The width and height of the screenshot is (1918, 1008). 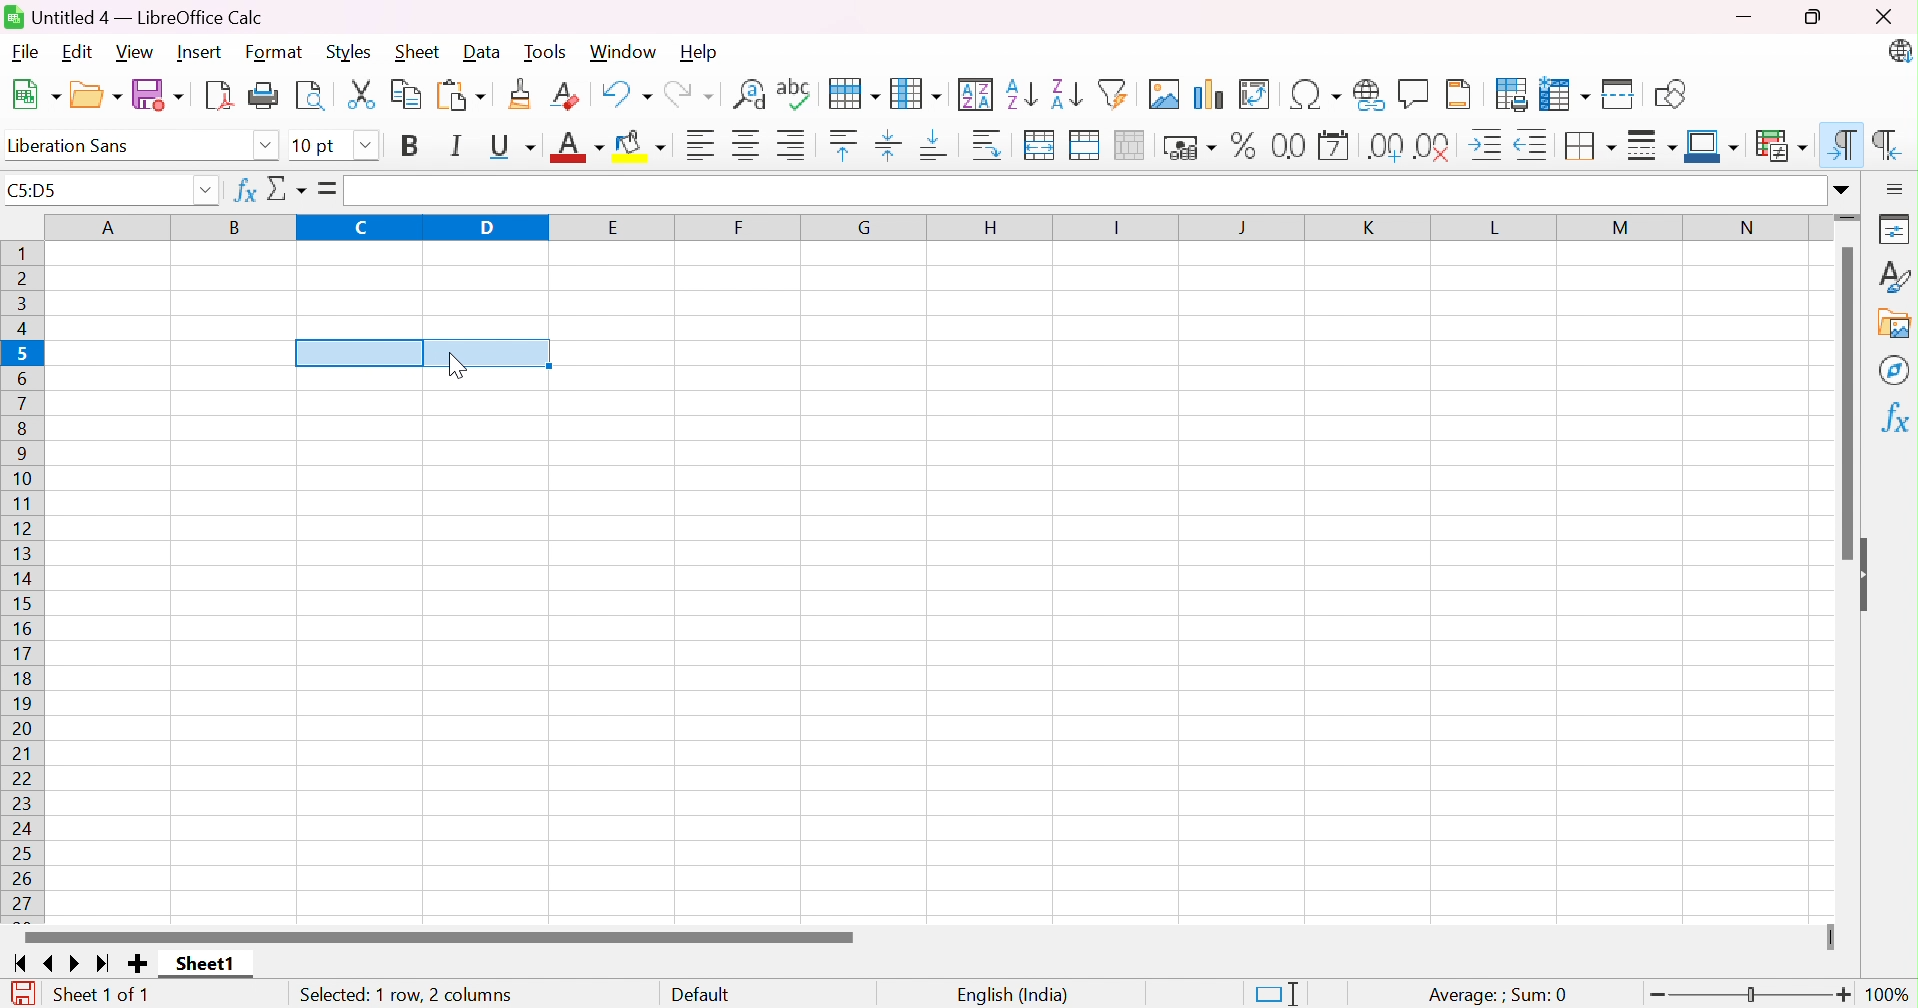 What do you see at coordinates (267, 94) in the screenshot?
I see `Print` at bounding box center [267, 94].